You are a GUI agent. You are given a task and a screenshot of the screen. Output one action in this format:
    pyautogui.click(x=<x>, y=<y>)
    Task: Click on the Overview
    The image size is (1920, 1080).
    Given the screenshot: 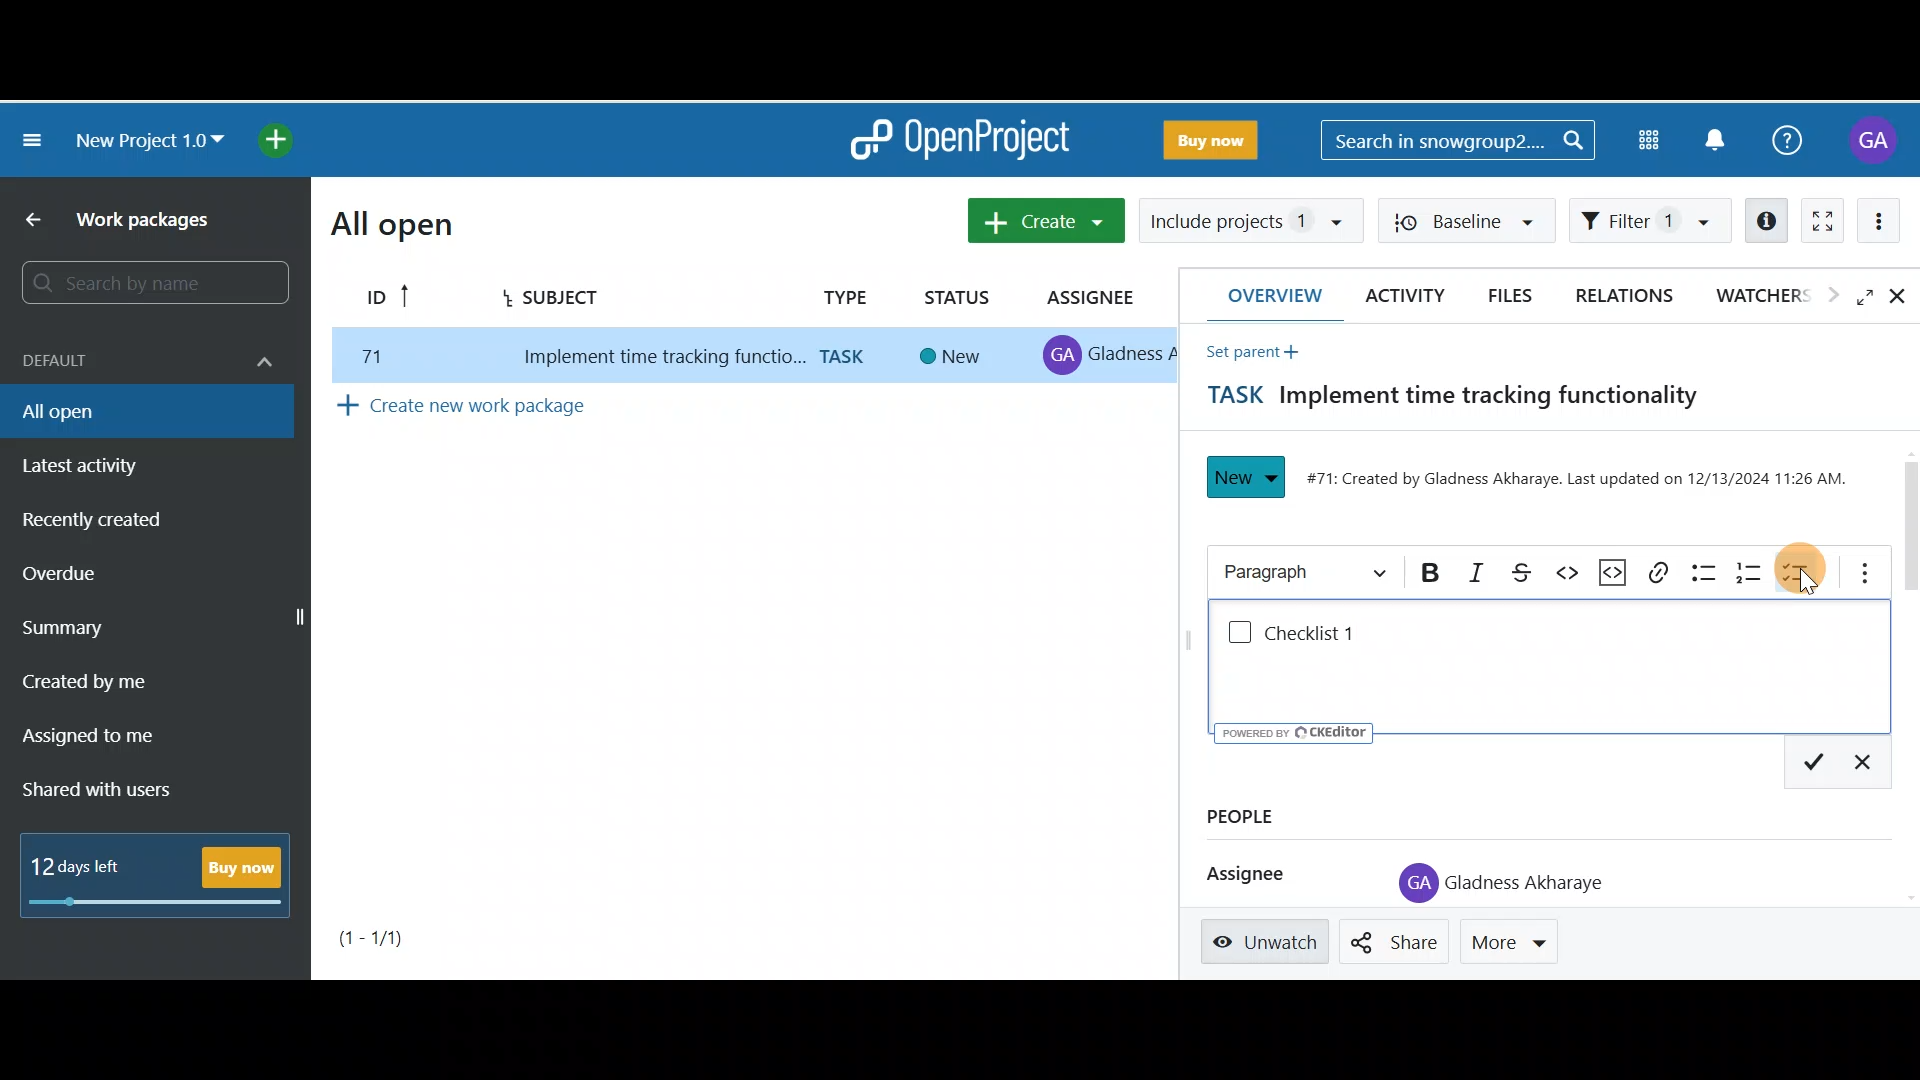 What is the action you would take?
    pyautogui.click(x=1266, y=295)
    